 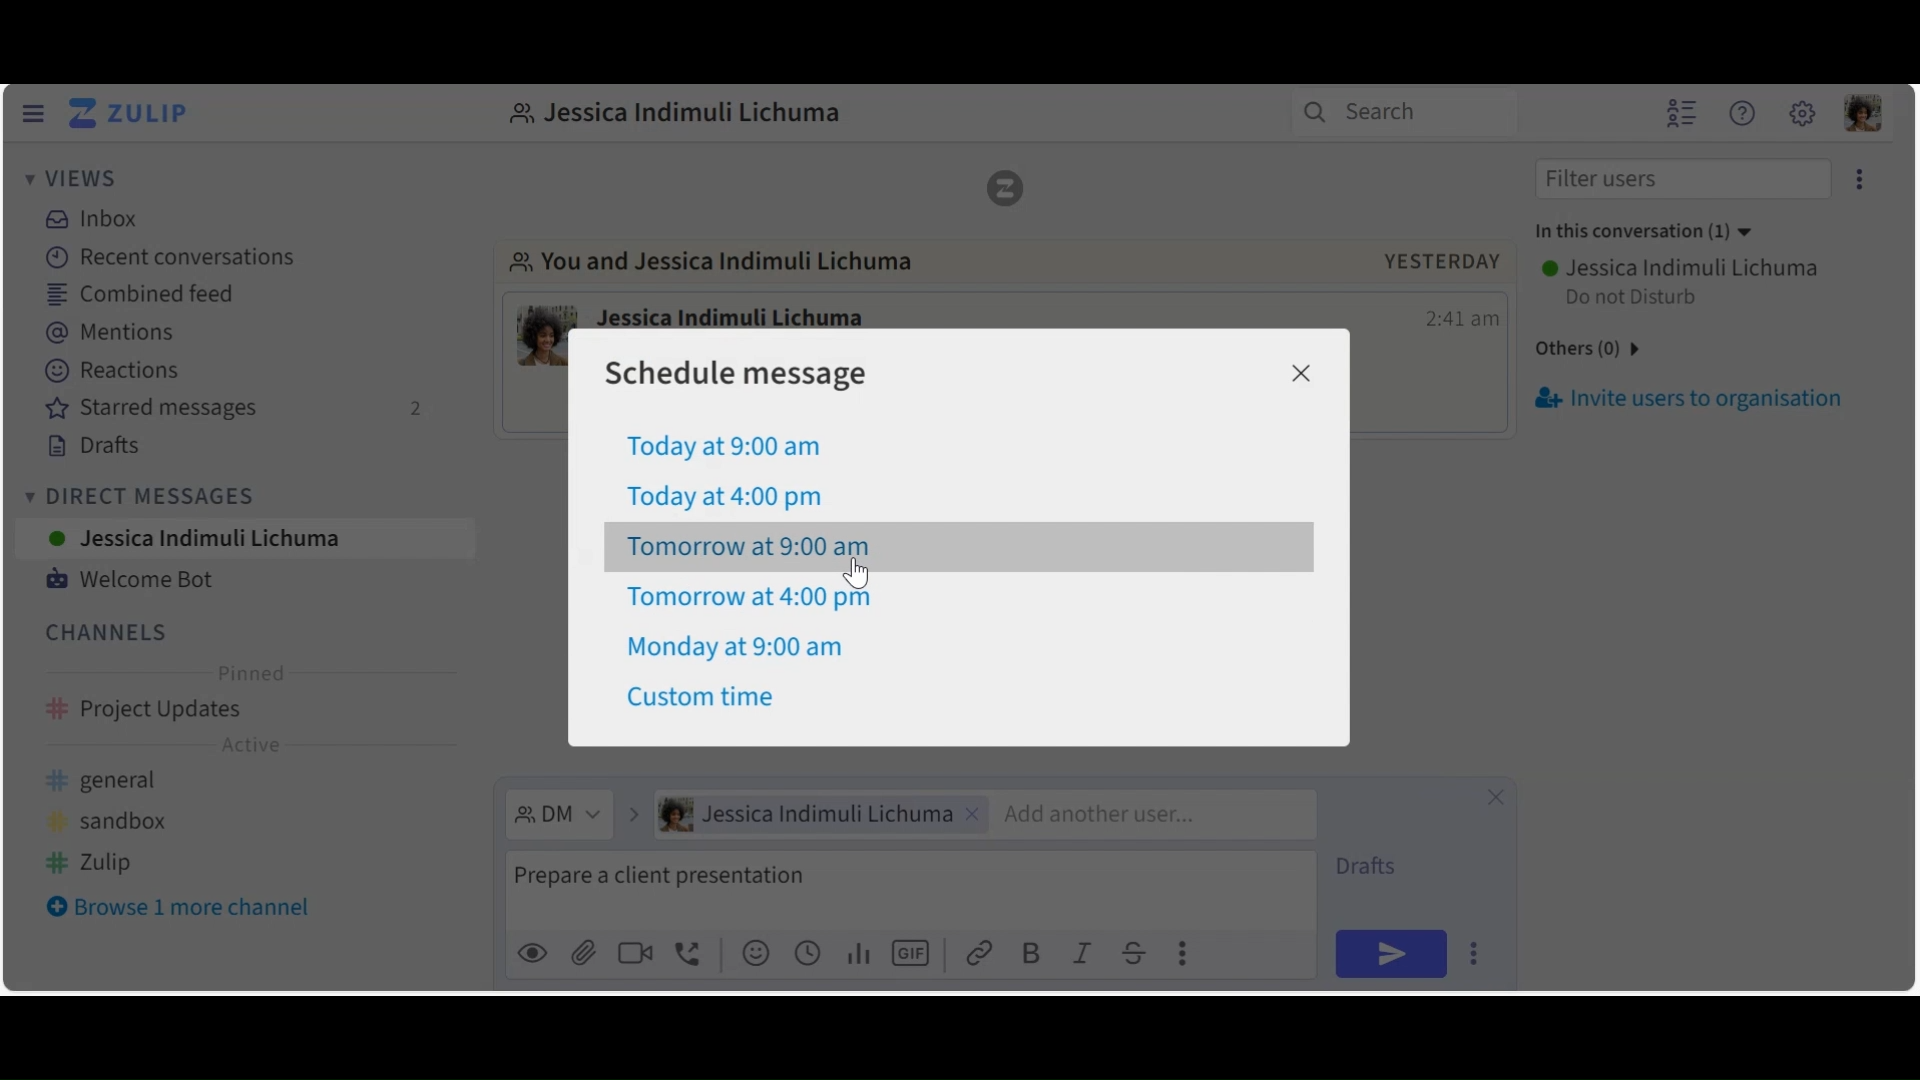 What do you see at coordinates (124, 113) in the screenshot?
I see `Go to Home View` at bounding box center [124, 113].